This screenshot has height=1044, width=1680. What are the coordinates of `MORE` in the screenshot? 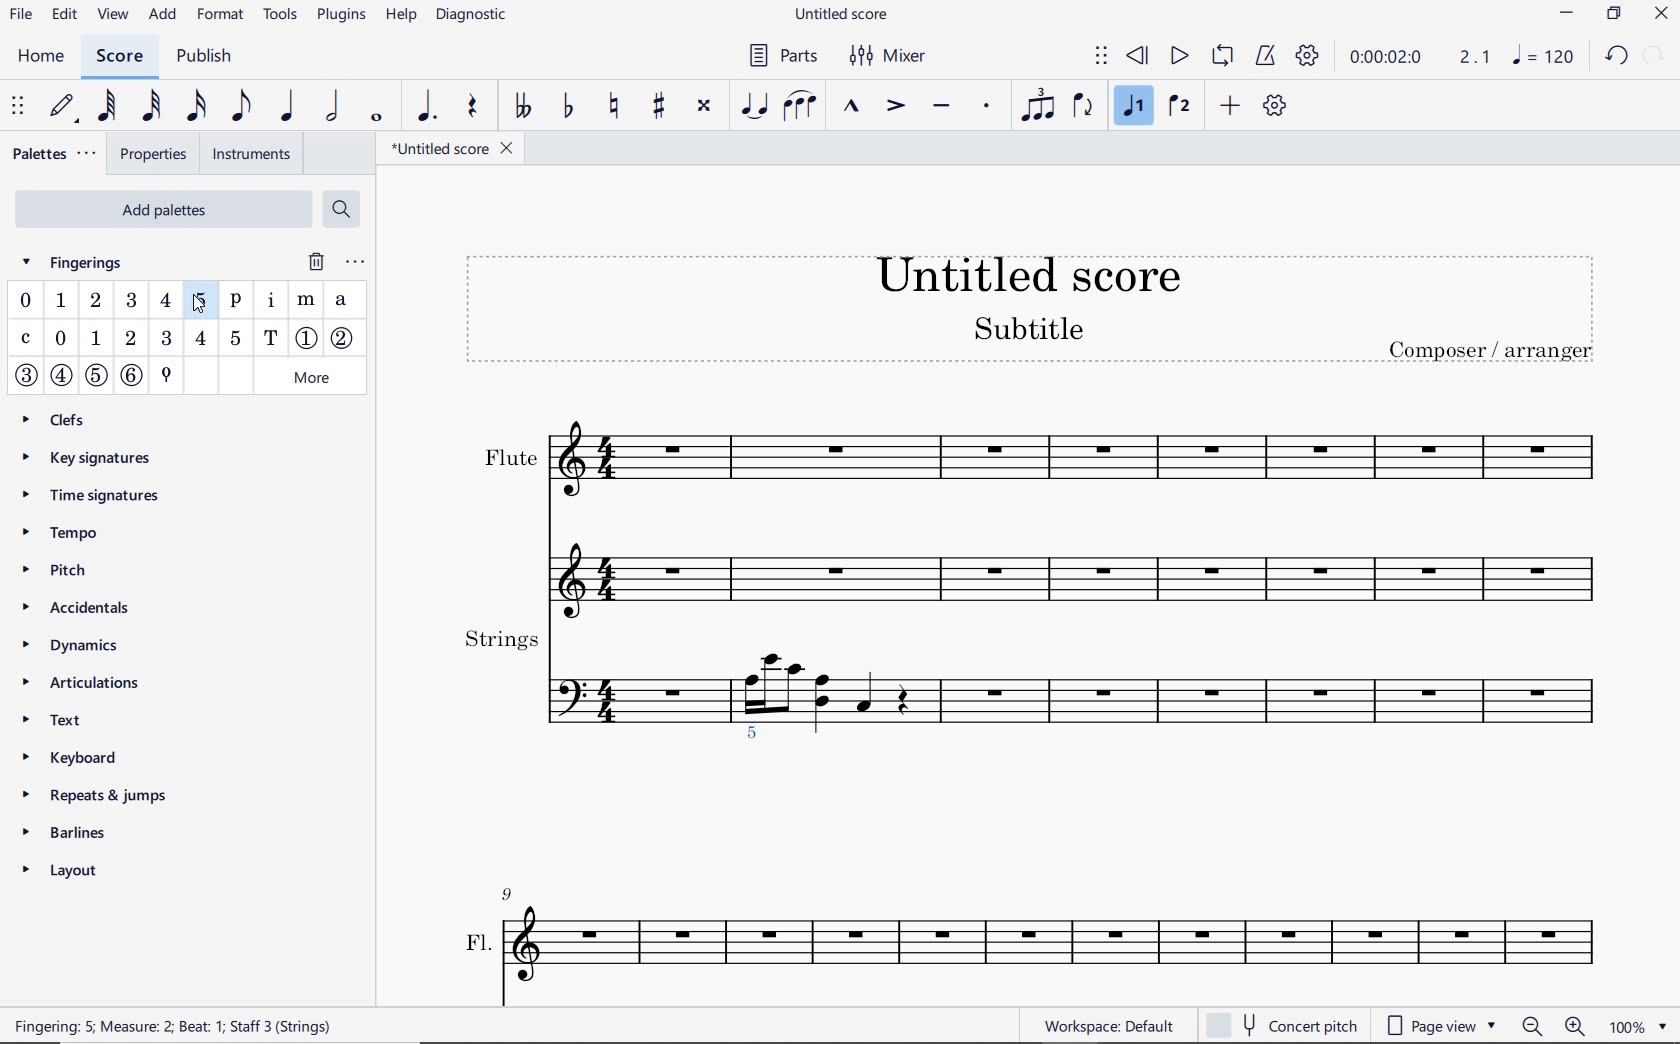 It's located at (312, 377).